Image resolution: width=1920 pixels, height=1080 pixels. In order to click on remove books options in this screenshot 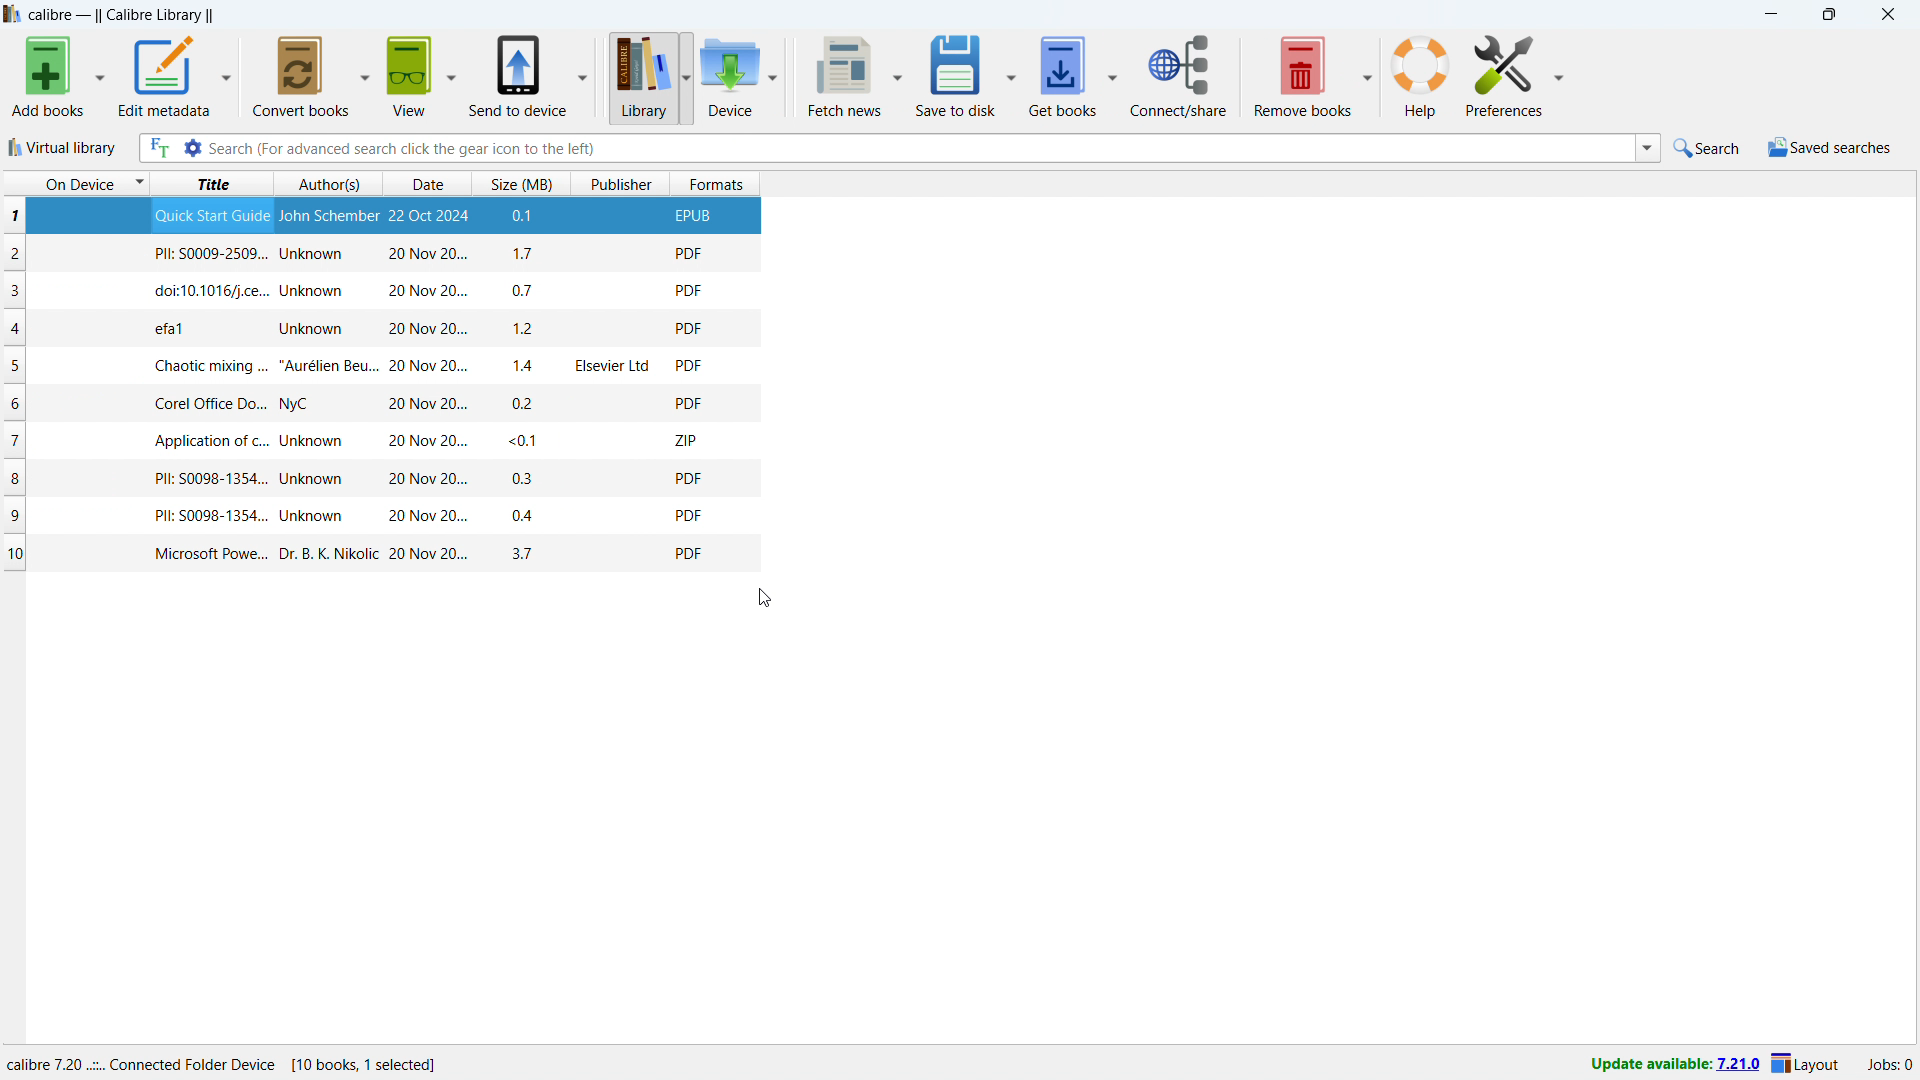, I will do `click(1367, 79)`.